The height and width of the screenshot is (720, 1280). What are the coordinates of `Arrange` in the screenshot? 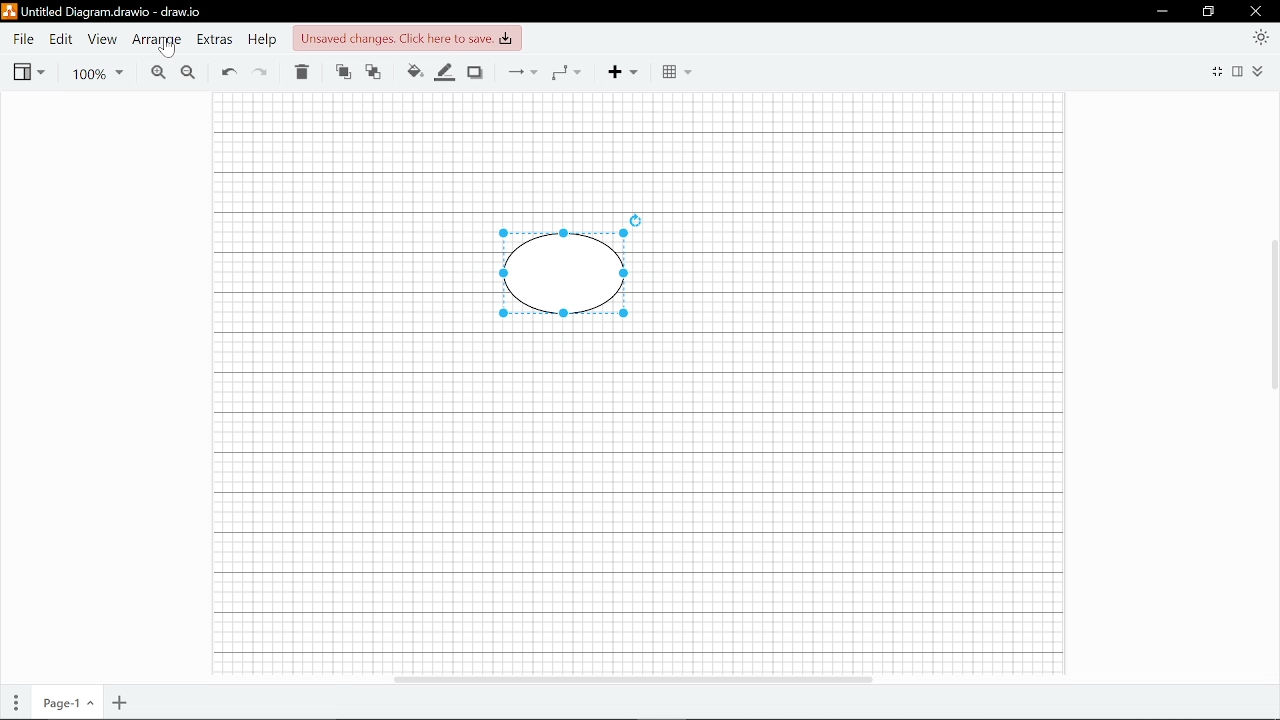 It's located at (159, 40).